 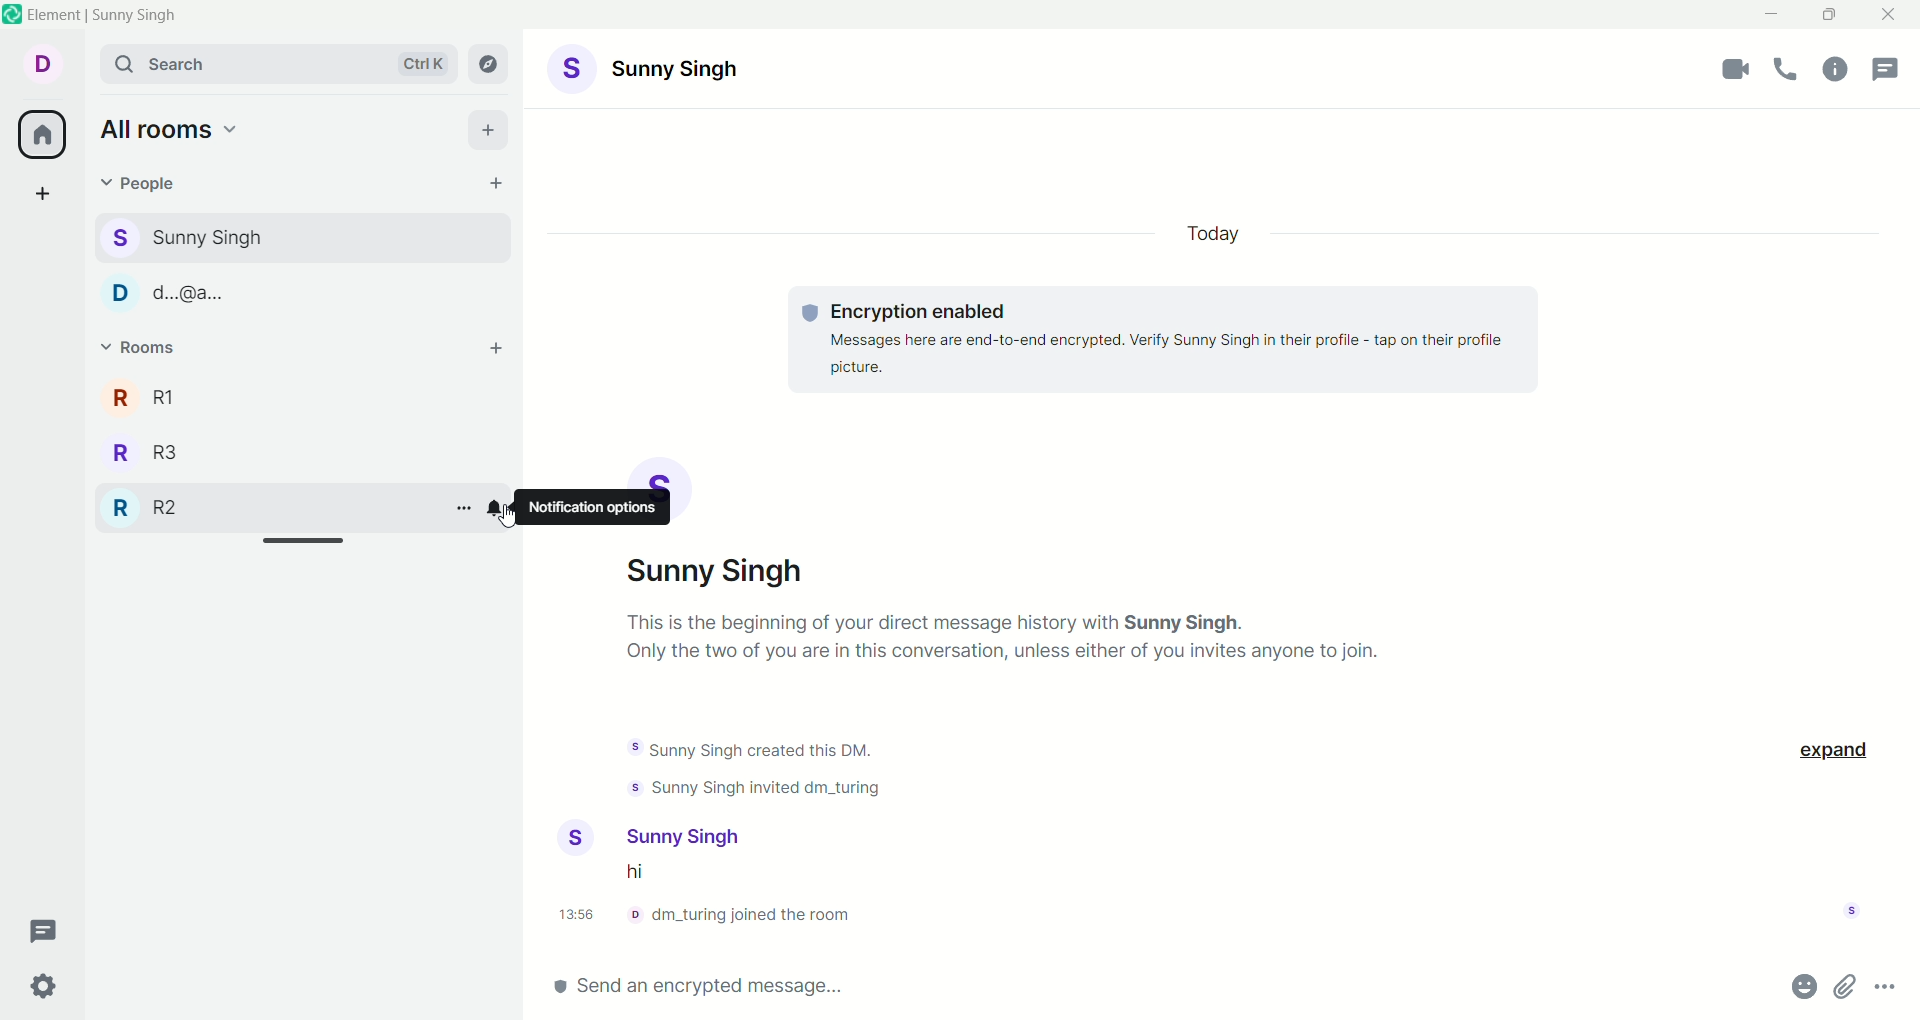 I want to click on settings, so click(x=43, y=982).